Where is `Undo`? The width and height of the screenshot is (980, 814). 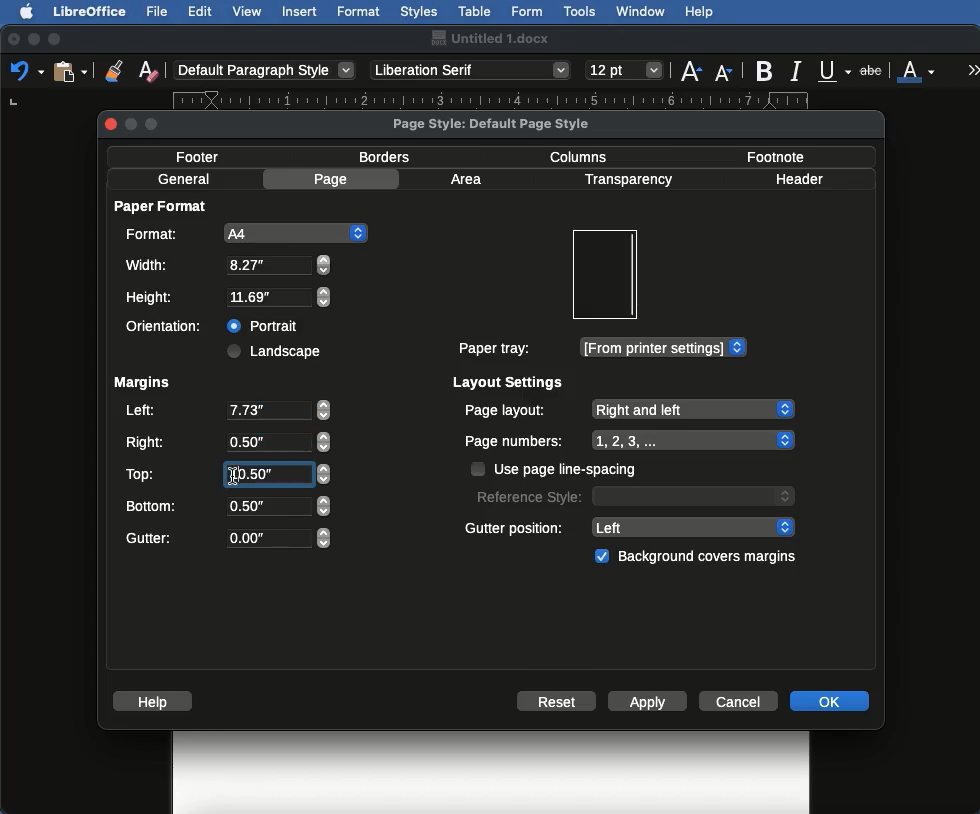 Undo is located at coordinates (26, 70).